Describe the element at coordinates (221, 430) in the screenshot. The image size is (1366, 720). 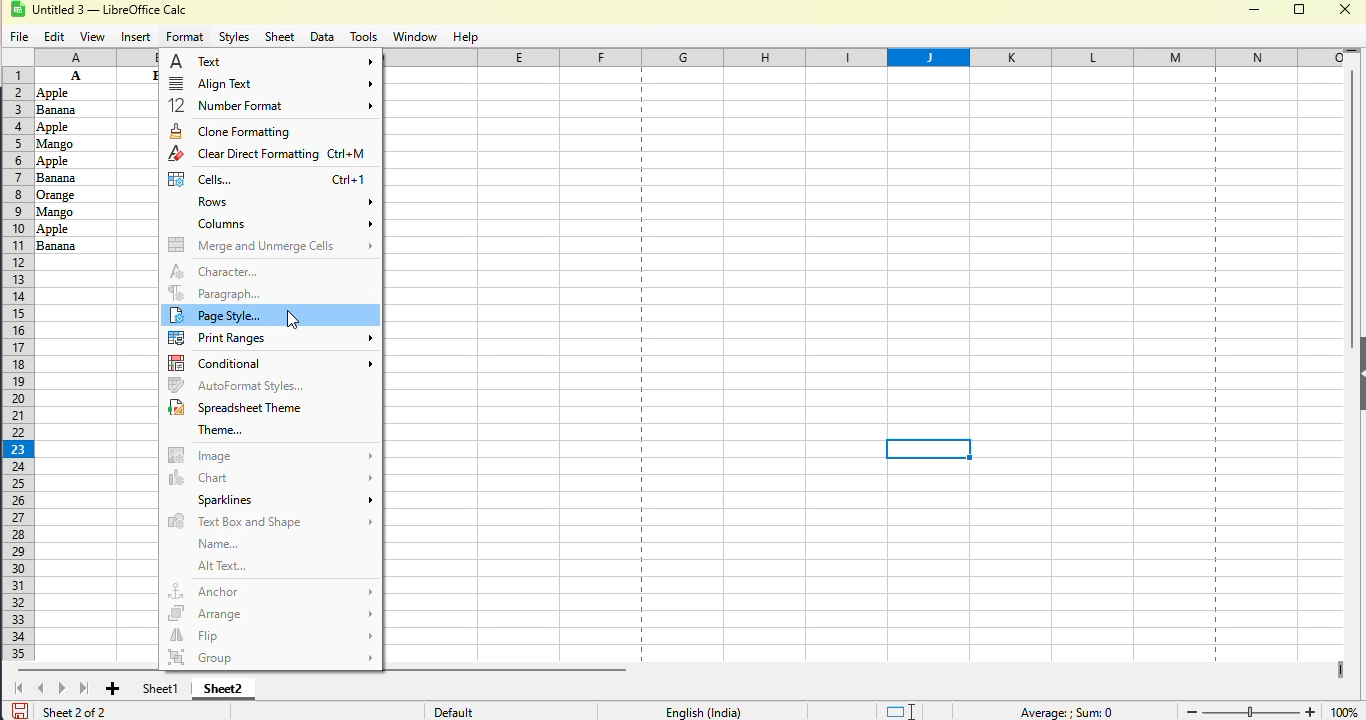
I see `theme` at that location.